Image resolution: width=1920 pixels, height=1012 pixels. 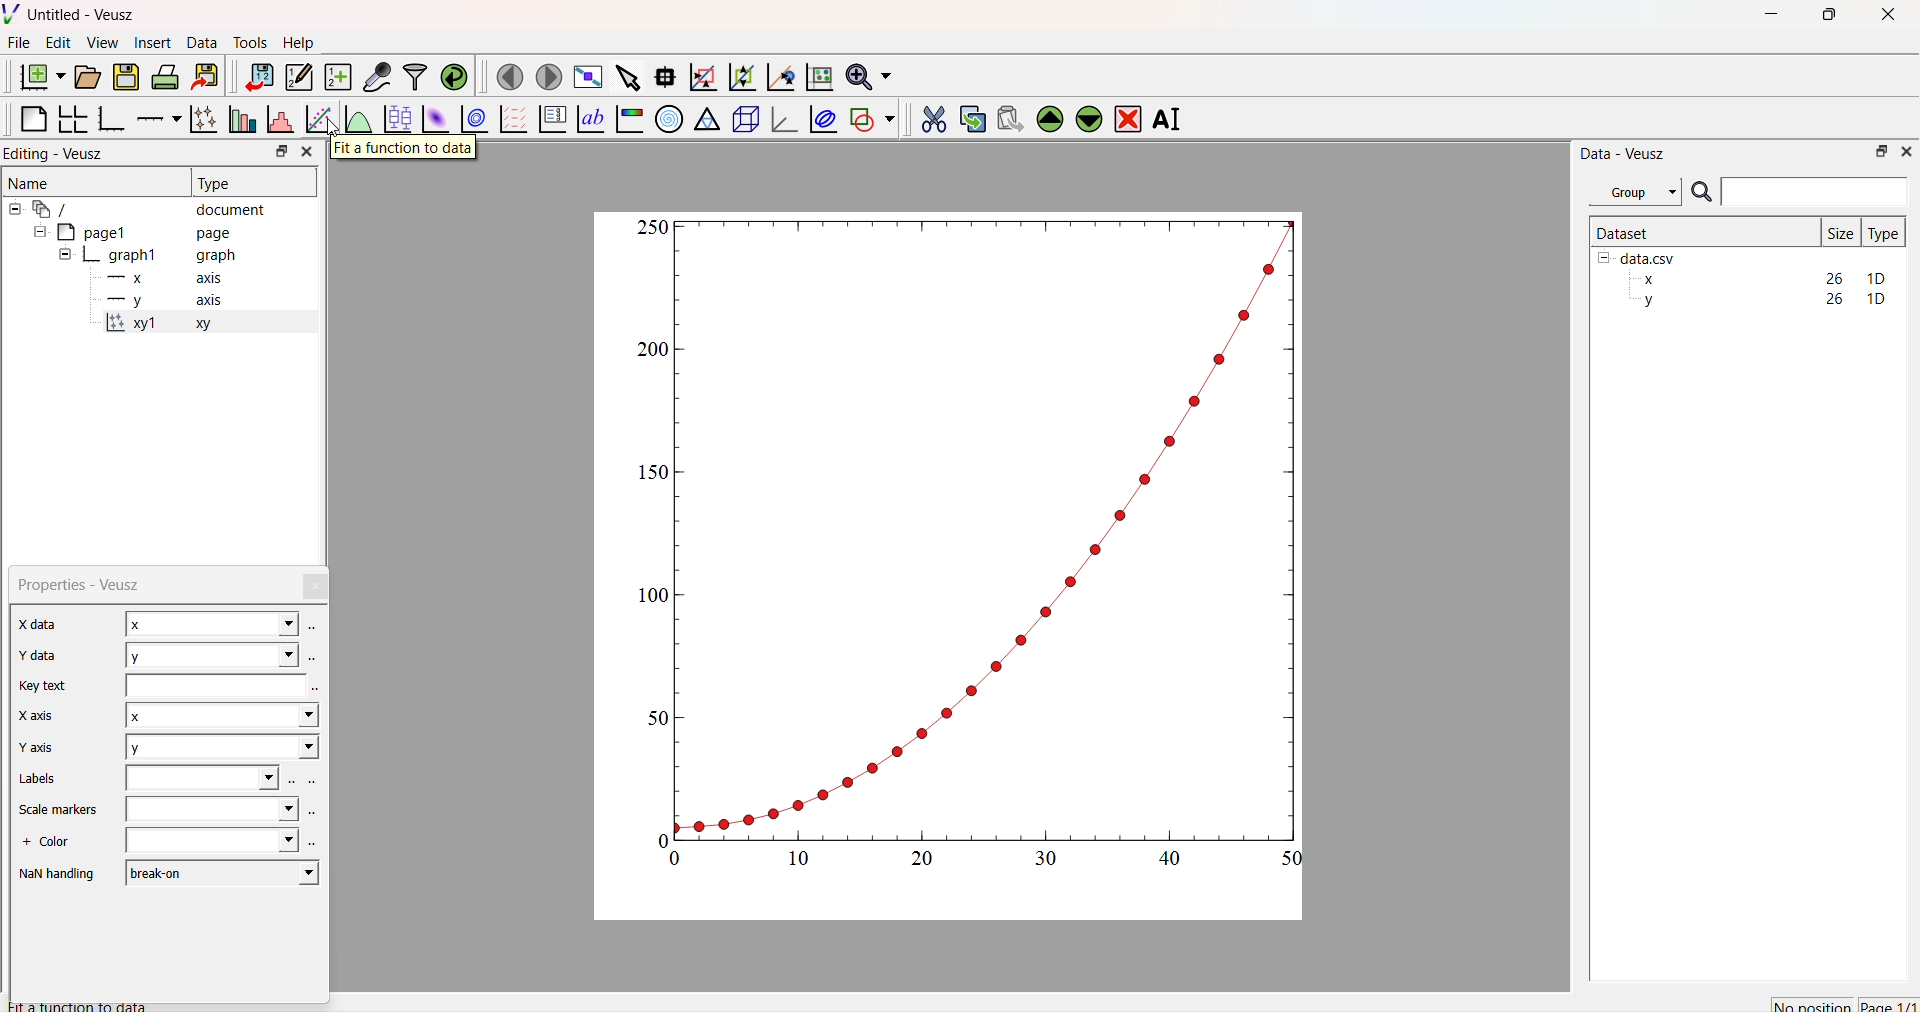 I want to click on Edit, so click(x=56, y=42).